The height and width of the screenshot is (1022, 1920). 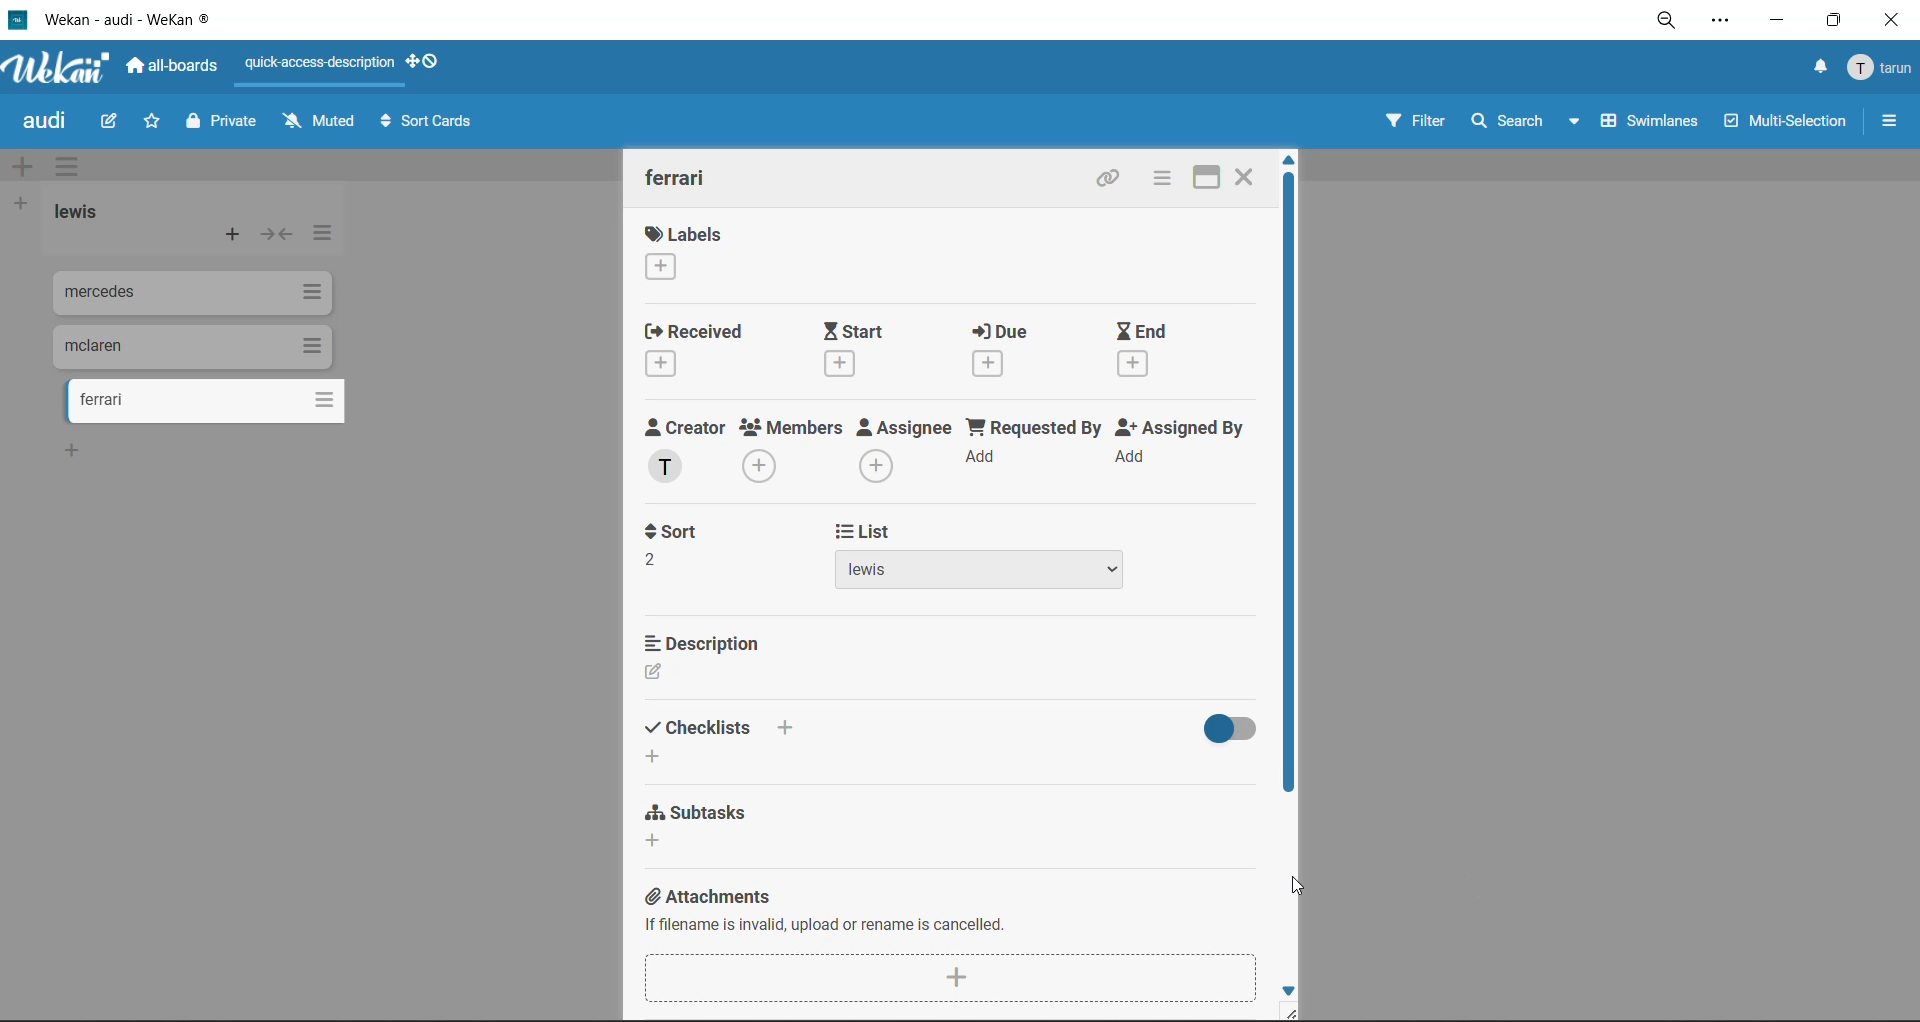 I want to click on collapse, so click(x=275, y=238).